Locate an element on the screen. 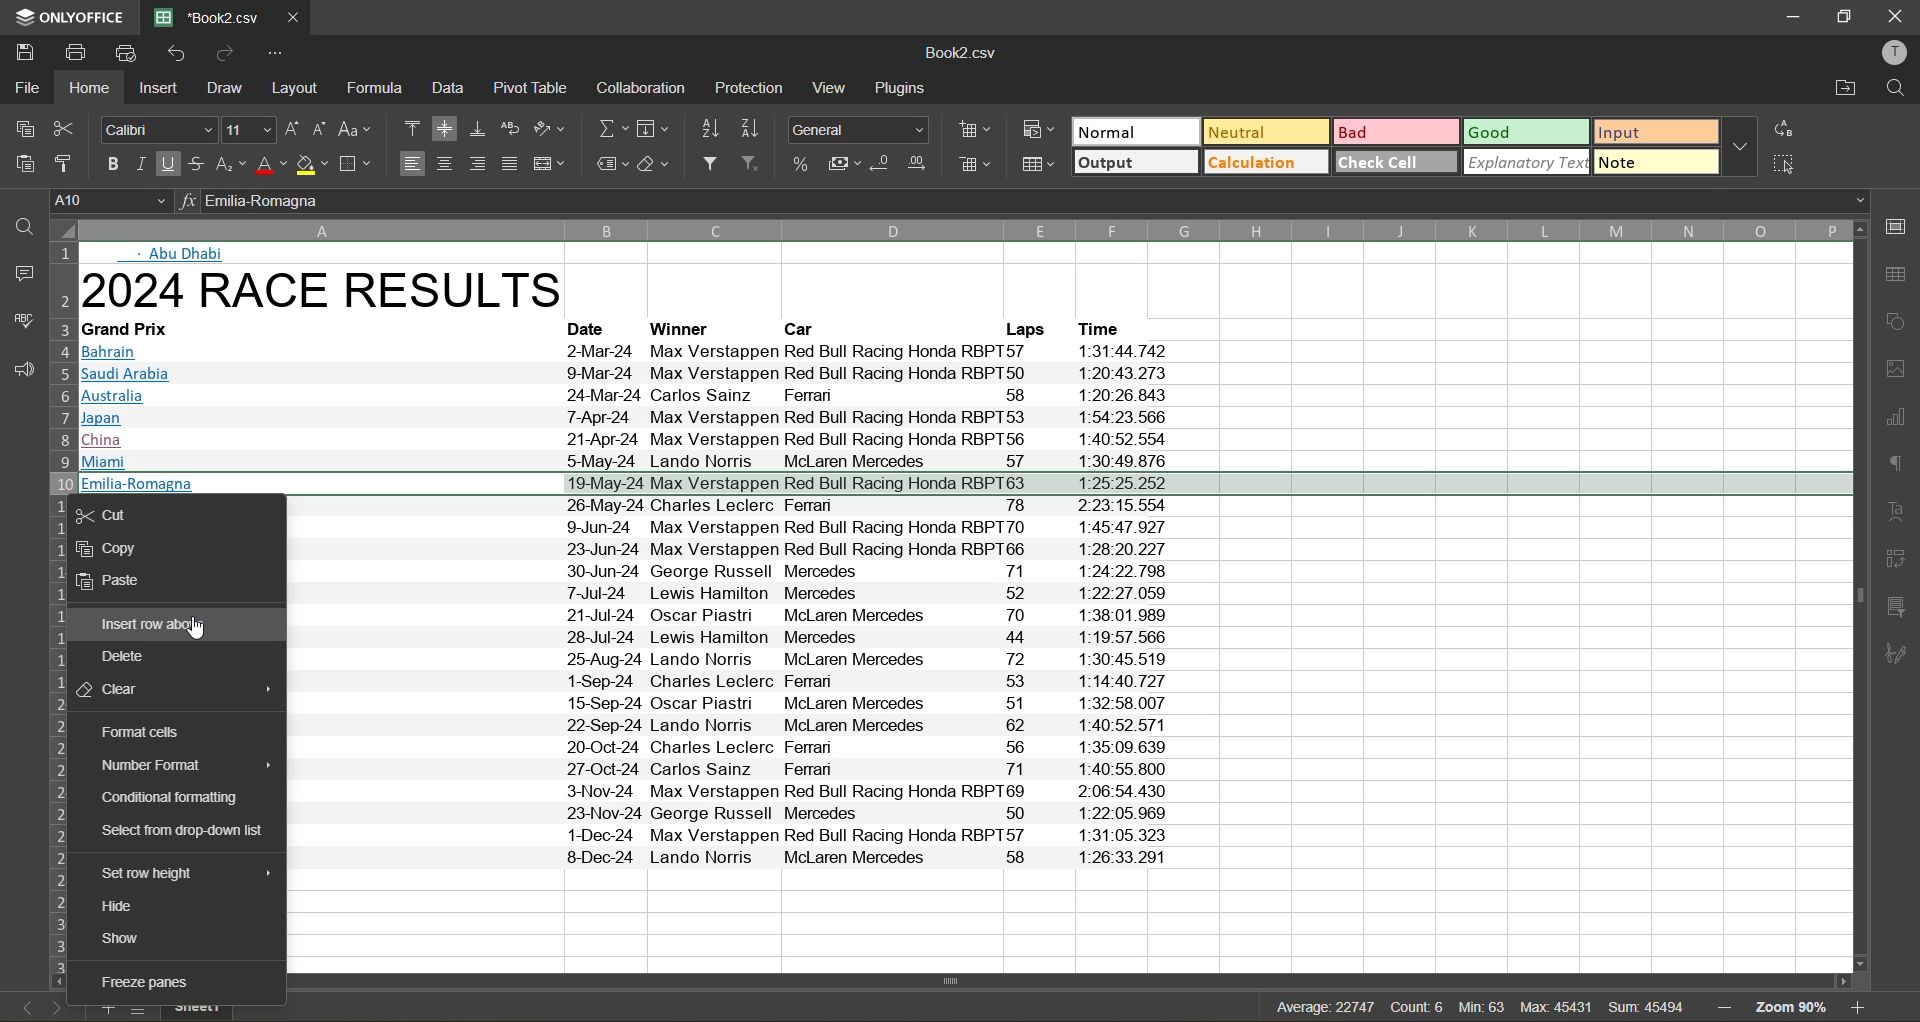 The height and width of the screenshot is (1022, 1920). paste is located at coordinates (20, 166).